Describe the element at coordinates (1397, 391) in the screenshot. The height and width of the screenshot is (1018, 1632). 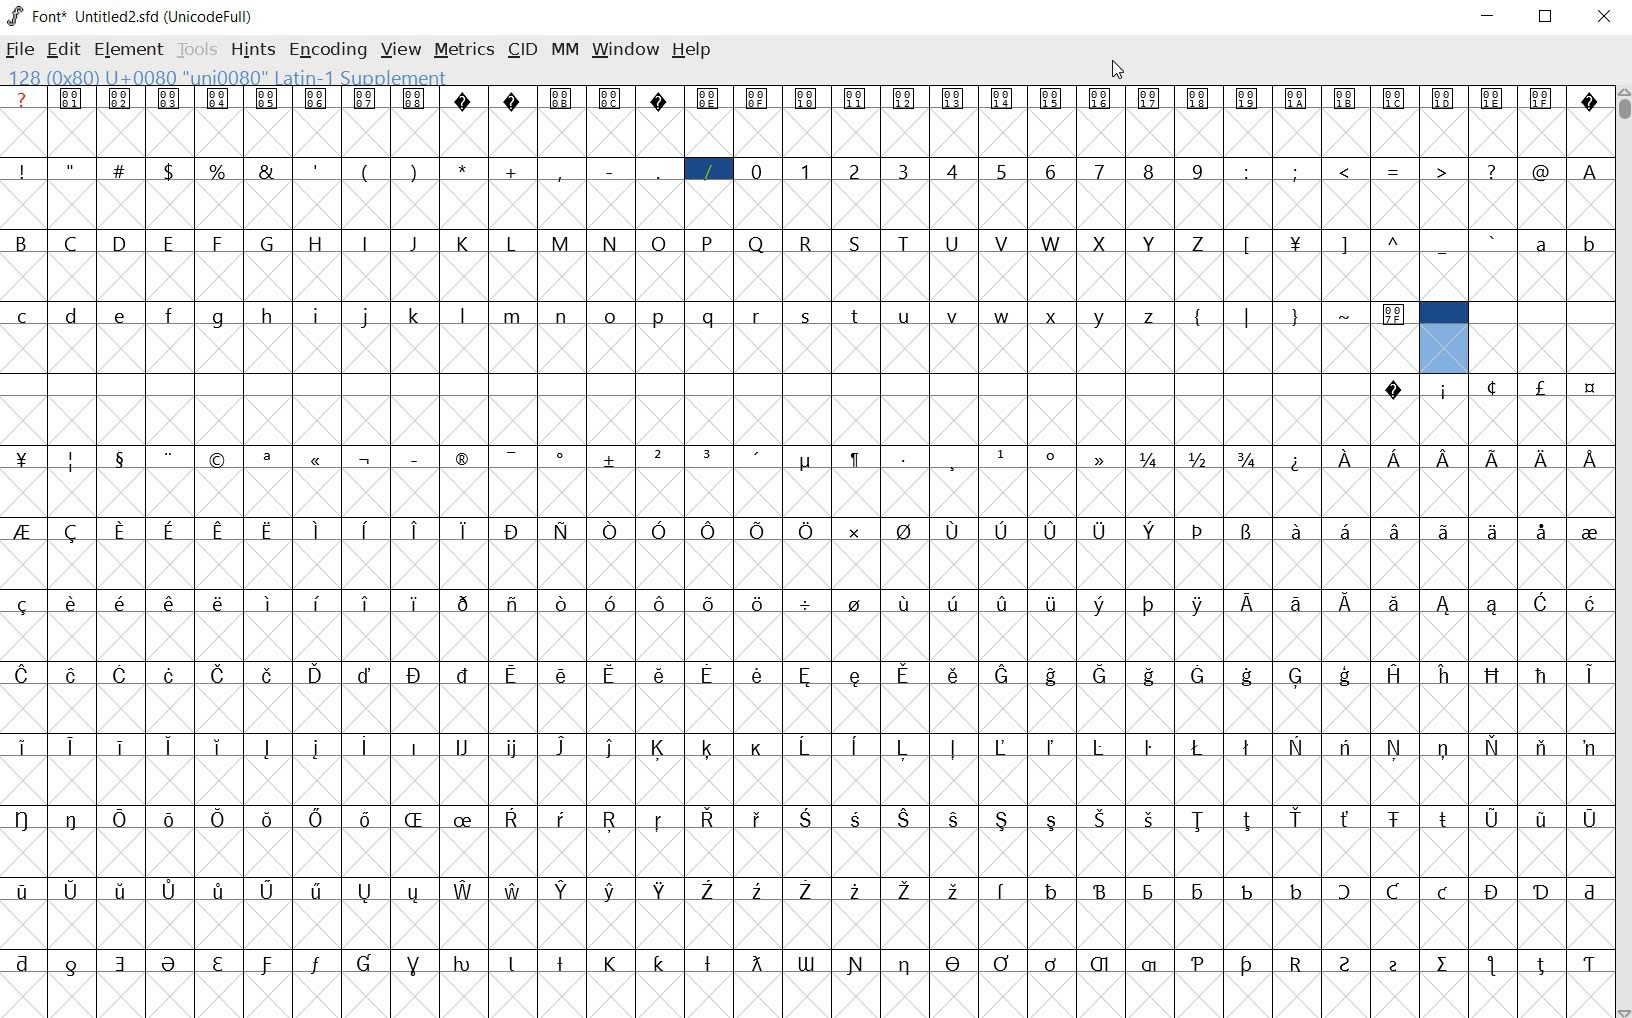
I see `Symbol` at that location.